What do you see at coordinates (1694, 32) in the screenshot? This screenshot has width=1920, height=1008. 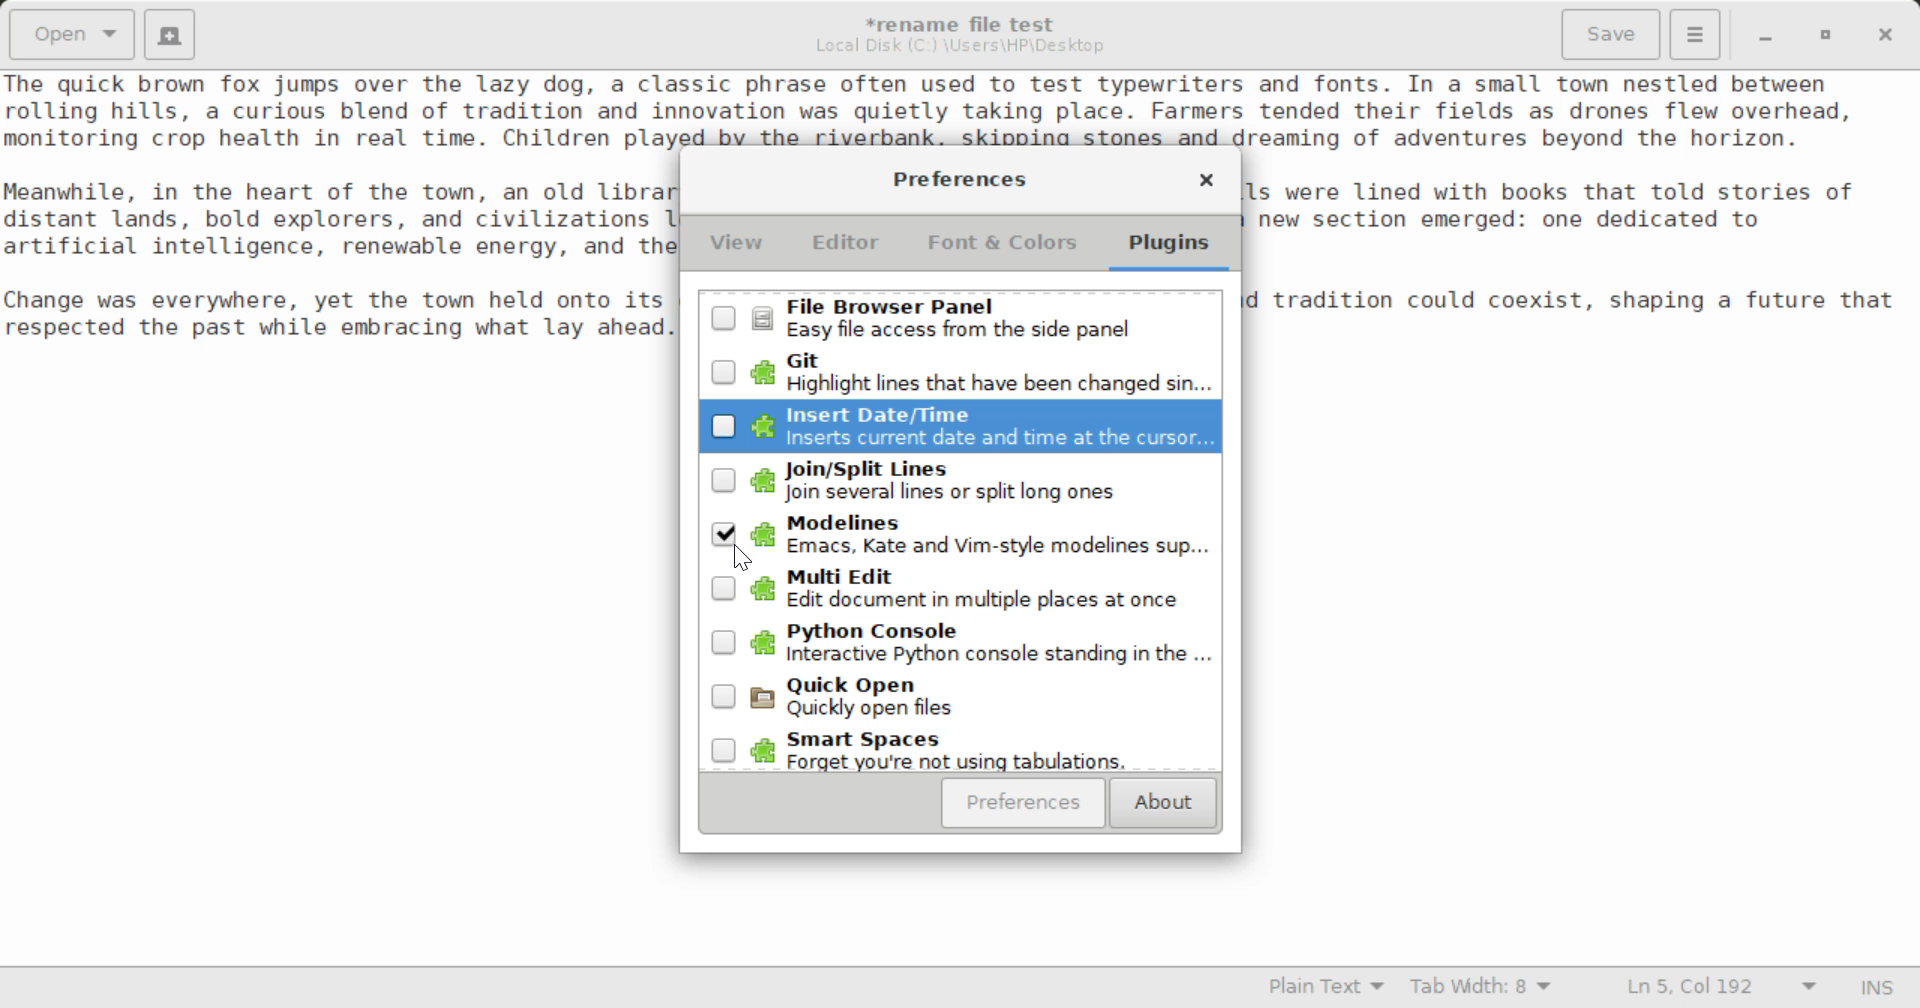 I see `Menu` at bounding box center [1694, 32].